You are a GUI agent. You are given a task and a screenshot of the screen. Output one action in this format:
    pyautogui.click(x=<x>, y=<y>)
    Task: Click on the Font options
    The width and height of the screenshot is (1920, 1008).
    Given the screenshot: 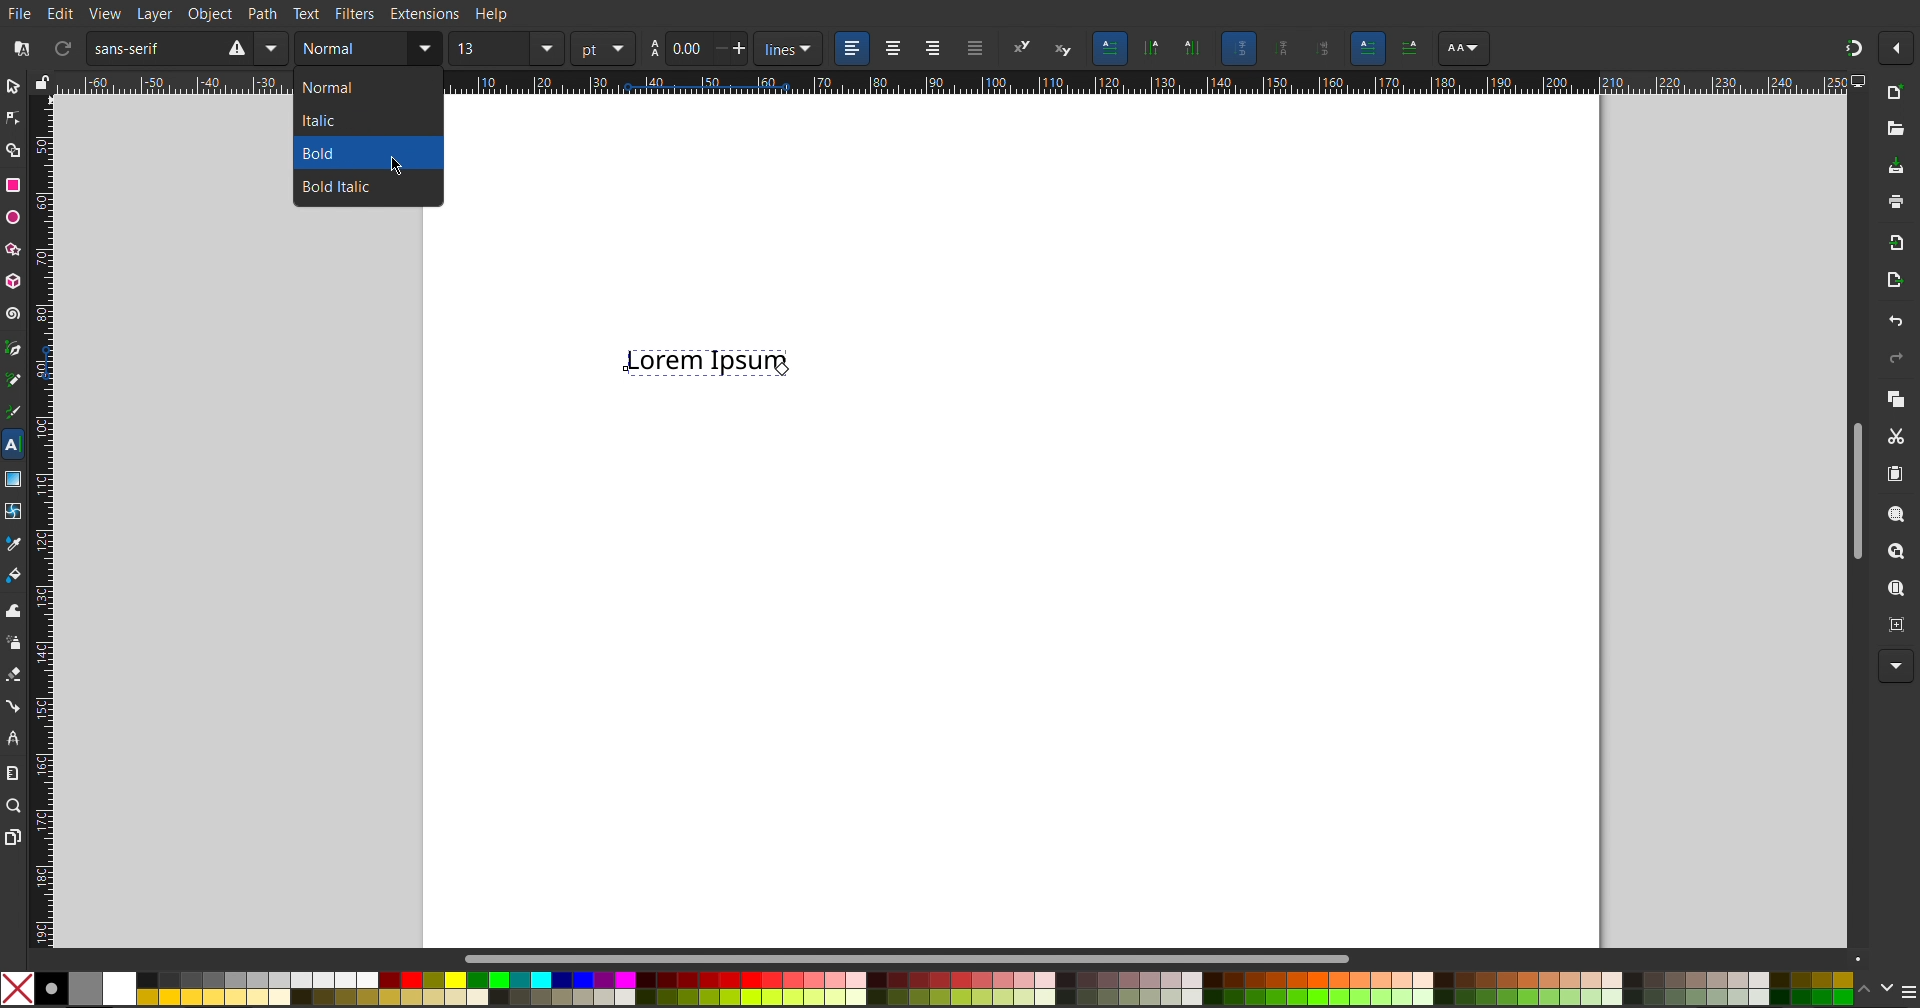 What is the action you would take?
    pyautogui.click(x=1463, y=49)
    